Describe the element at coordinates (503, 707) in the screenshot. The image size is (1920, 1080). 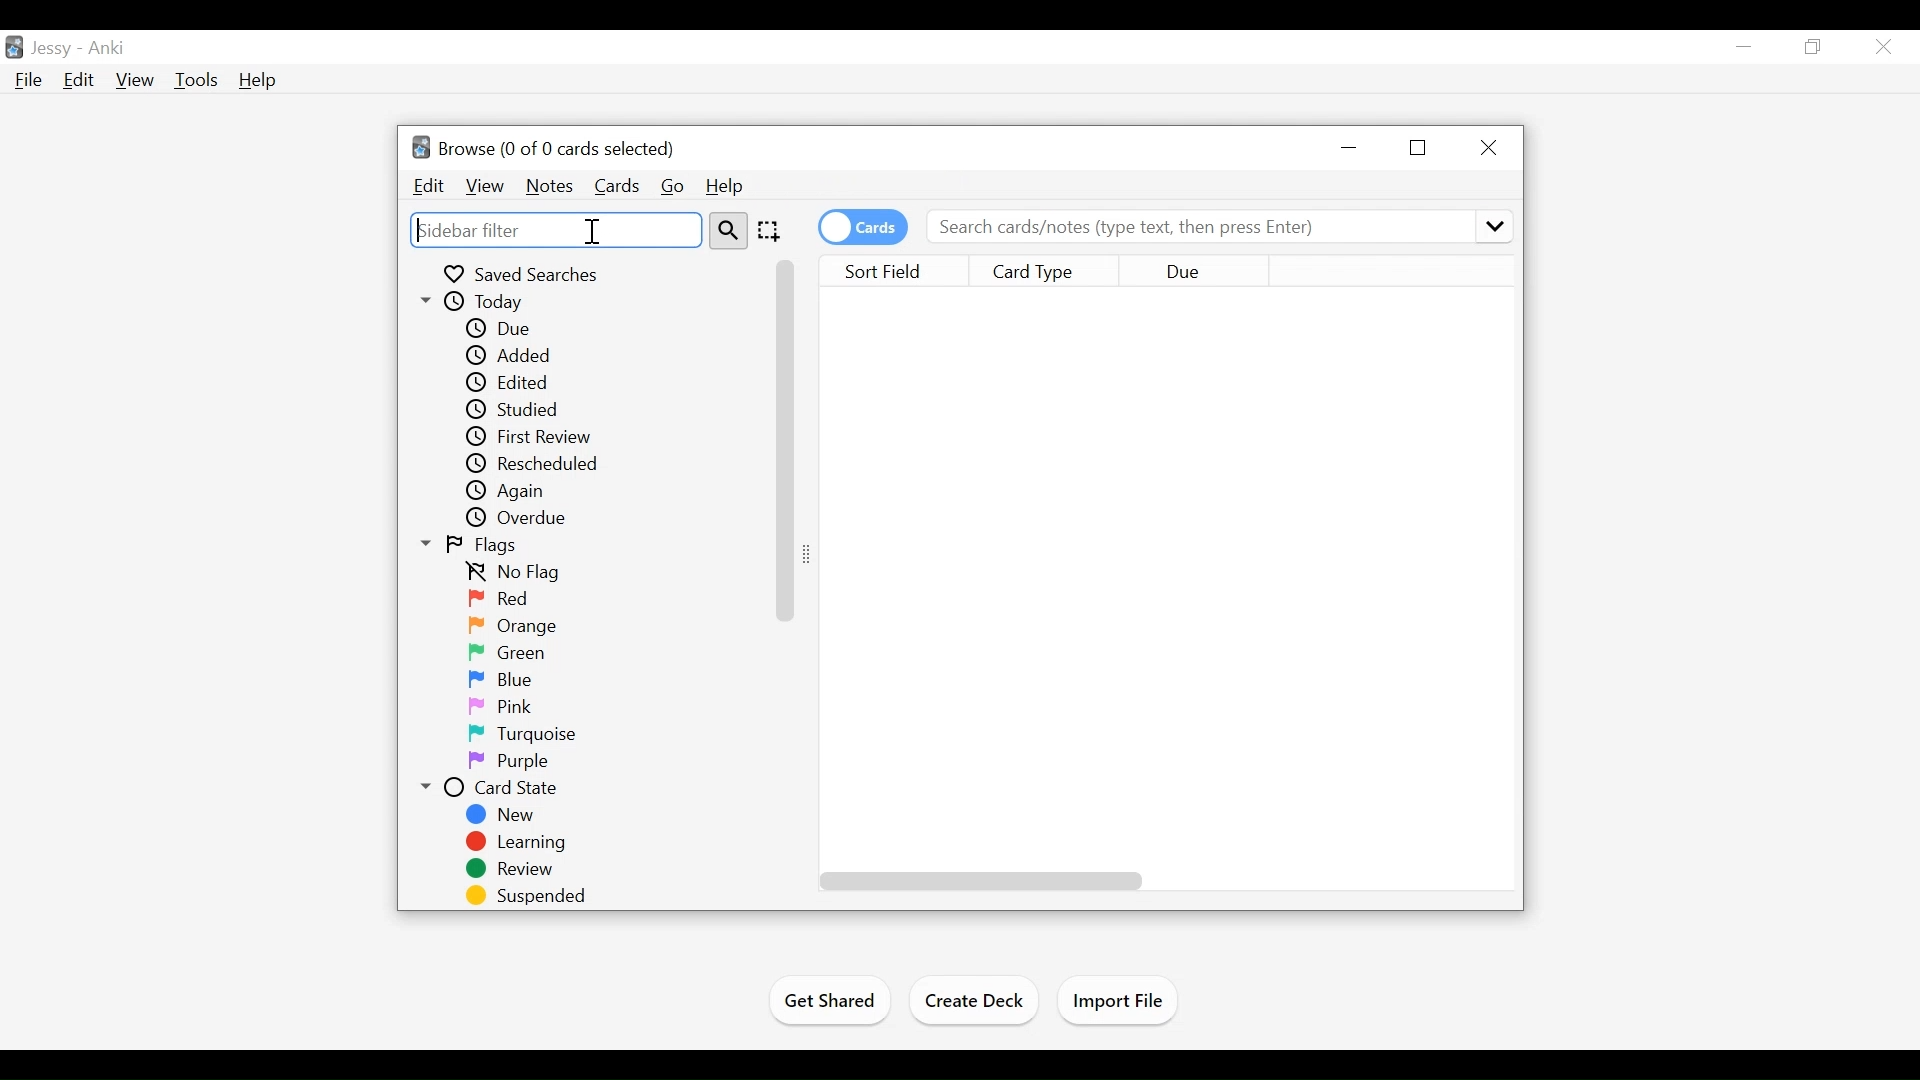
I see `Pink` at that location.